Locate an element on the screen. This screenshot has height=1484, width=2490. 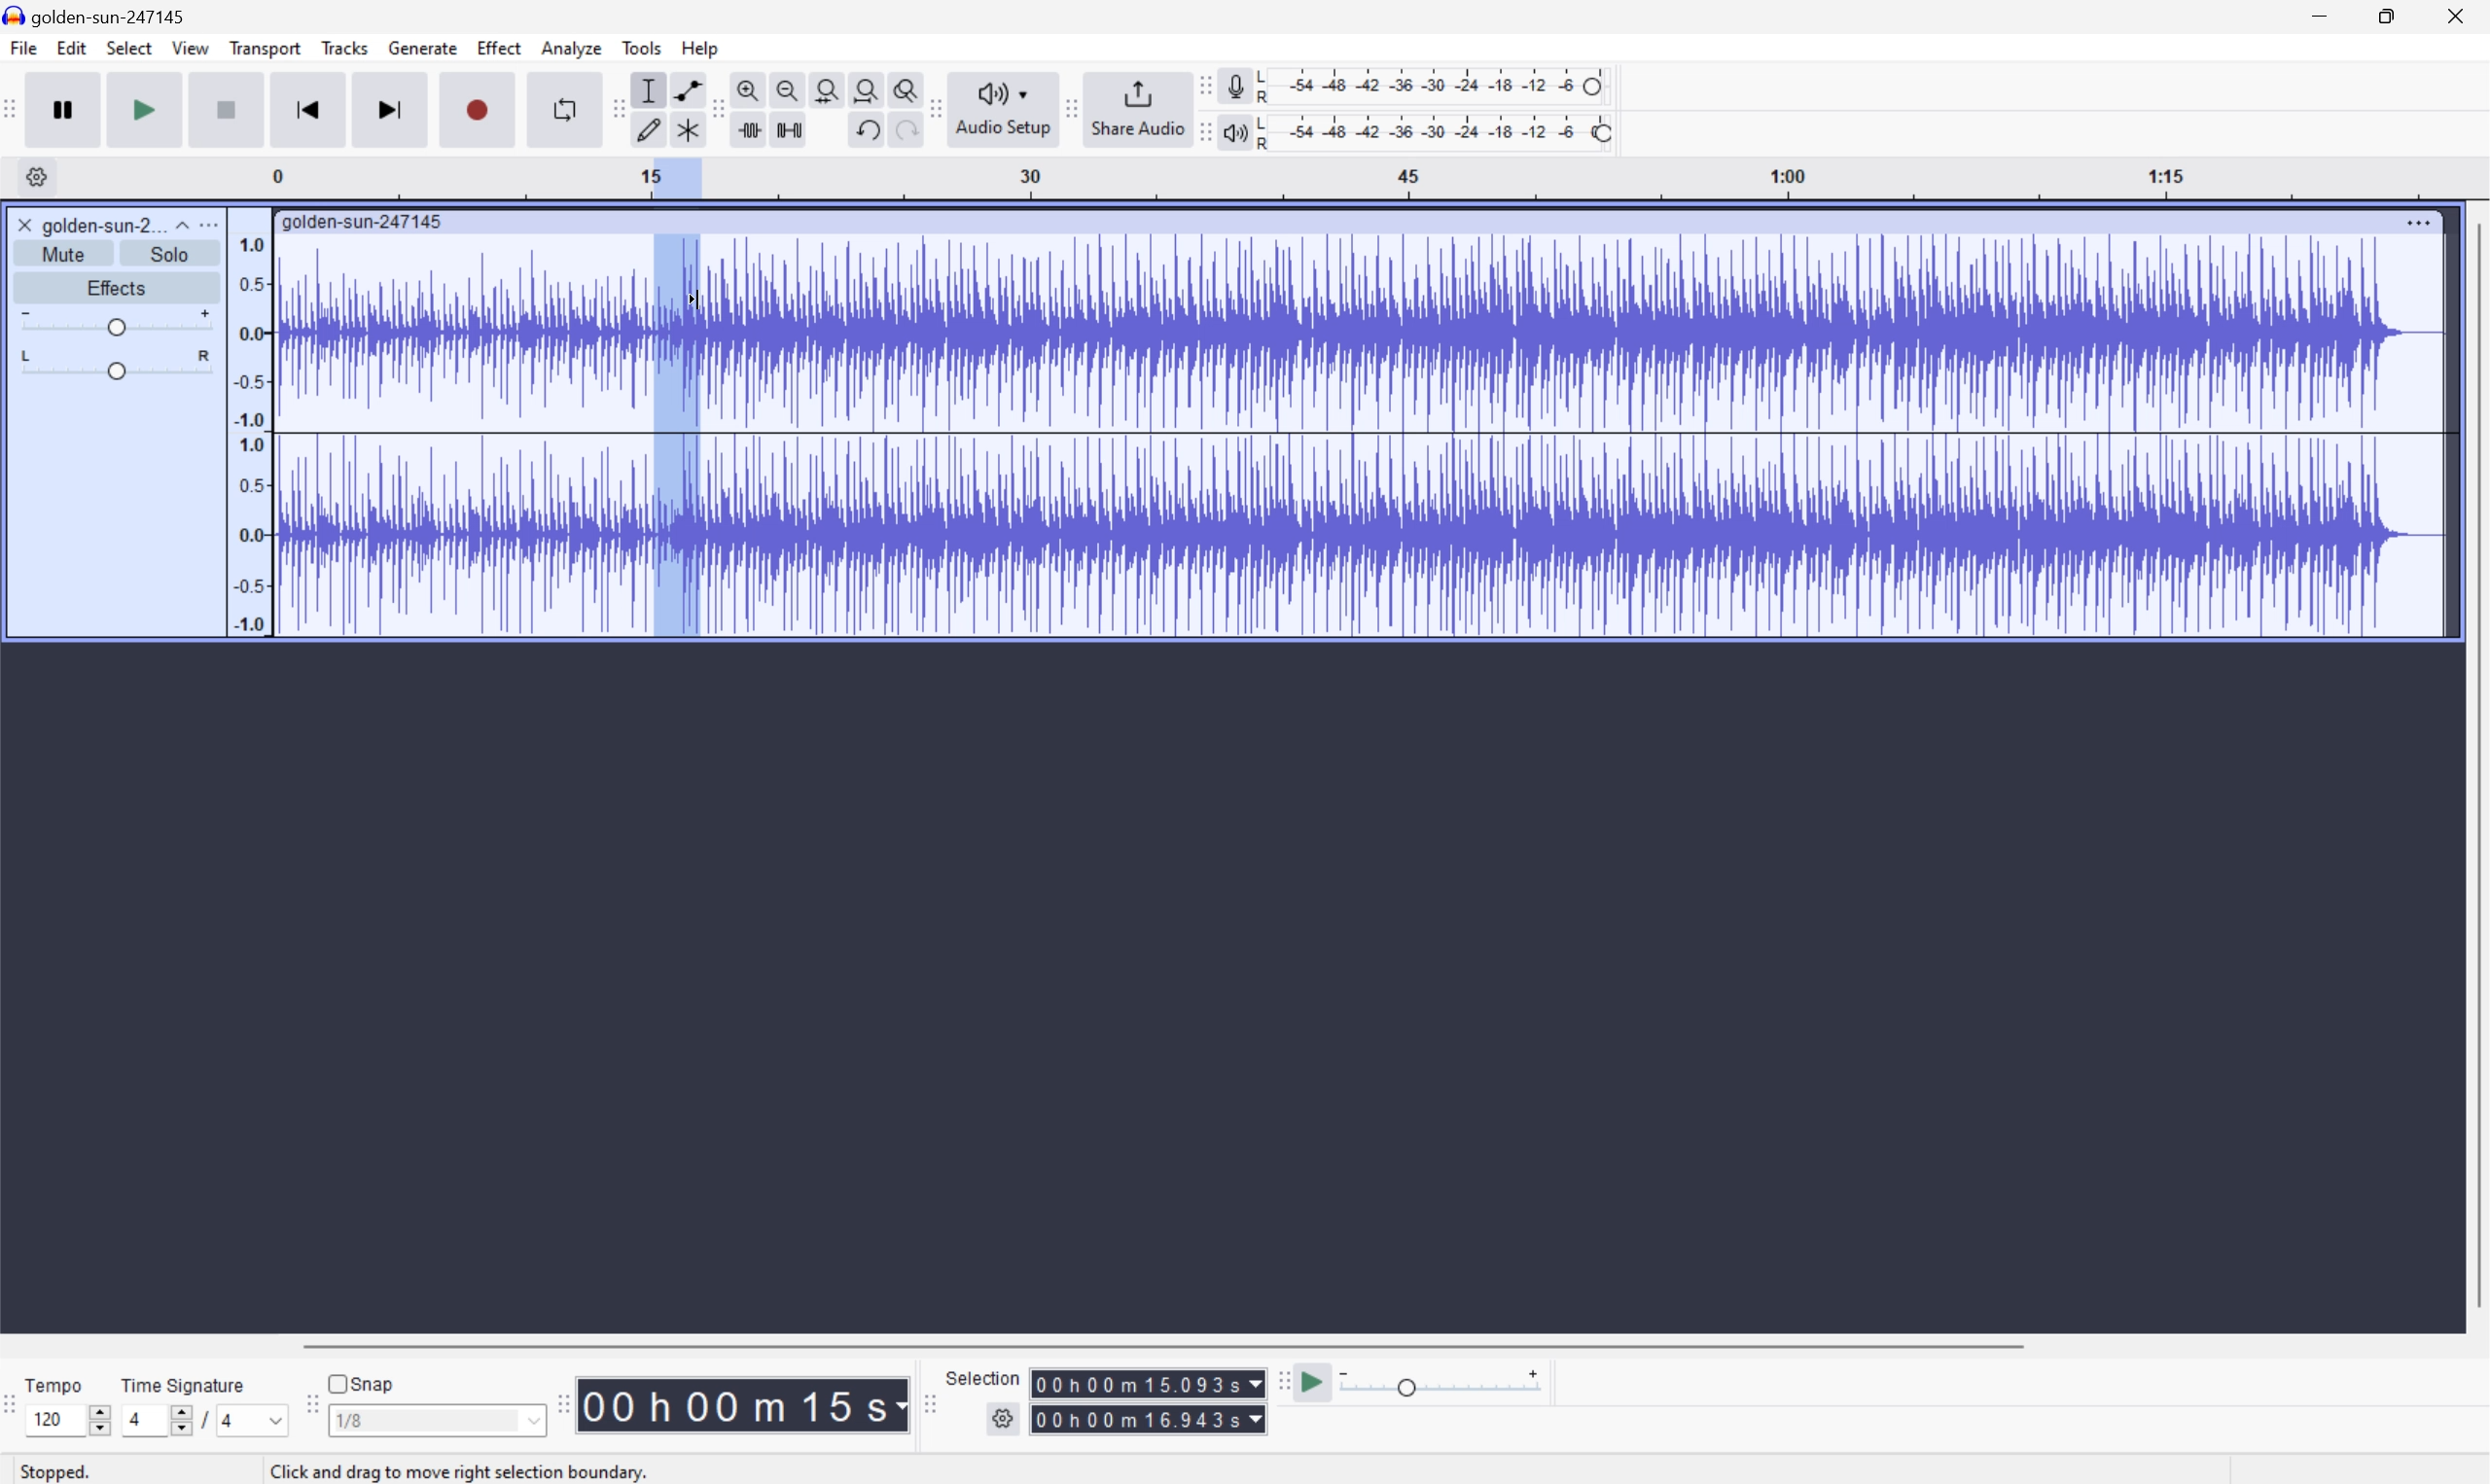
Silence audio selection is located at coordinates (788, 127).